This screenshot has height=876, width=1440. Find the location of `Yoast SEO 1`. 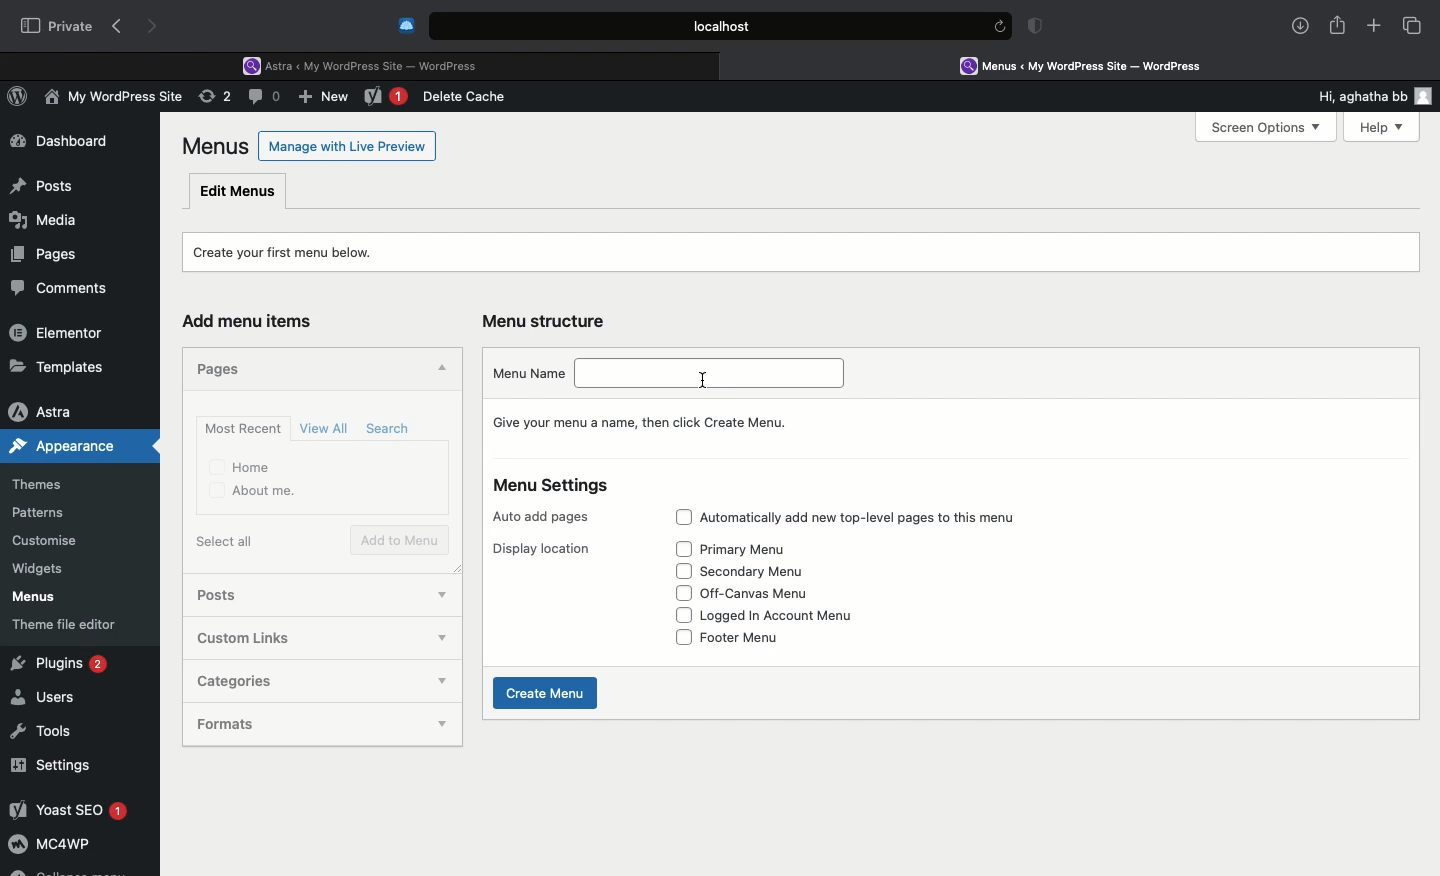

Yoast SEO 1 is located at coordinates (67, 809).